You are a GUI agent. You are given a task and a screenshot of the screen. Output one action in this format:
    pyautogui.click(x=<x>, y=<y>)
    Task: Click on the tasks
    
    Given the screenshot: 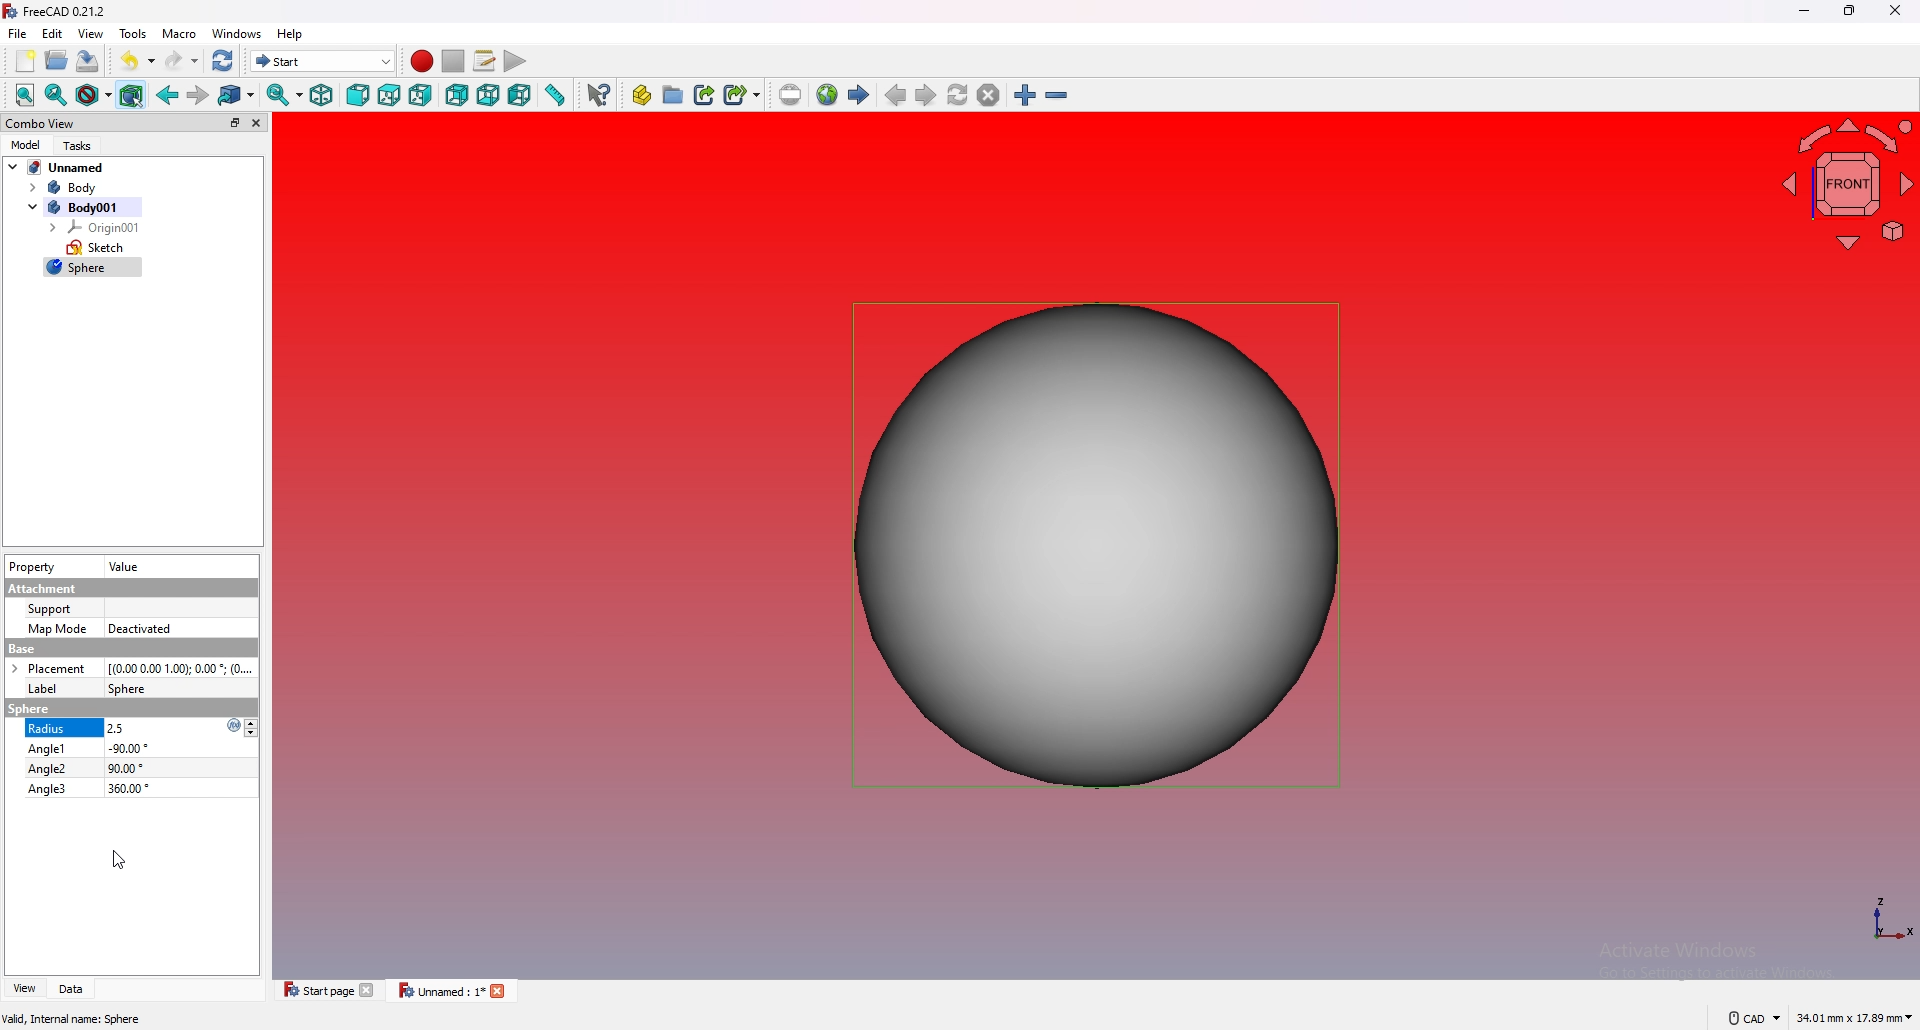 What is the action you would take?
    pyautogui.click(x=80, y=145)
    